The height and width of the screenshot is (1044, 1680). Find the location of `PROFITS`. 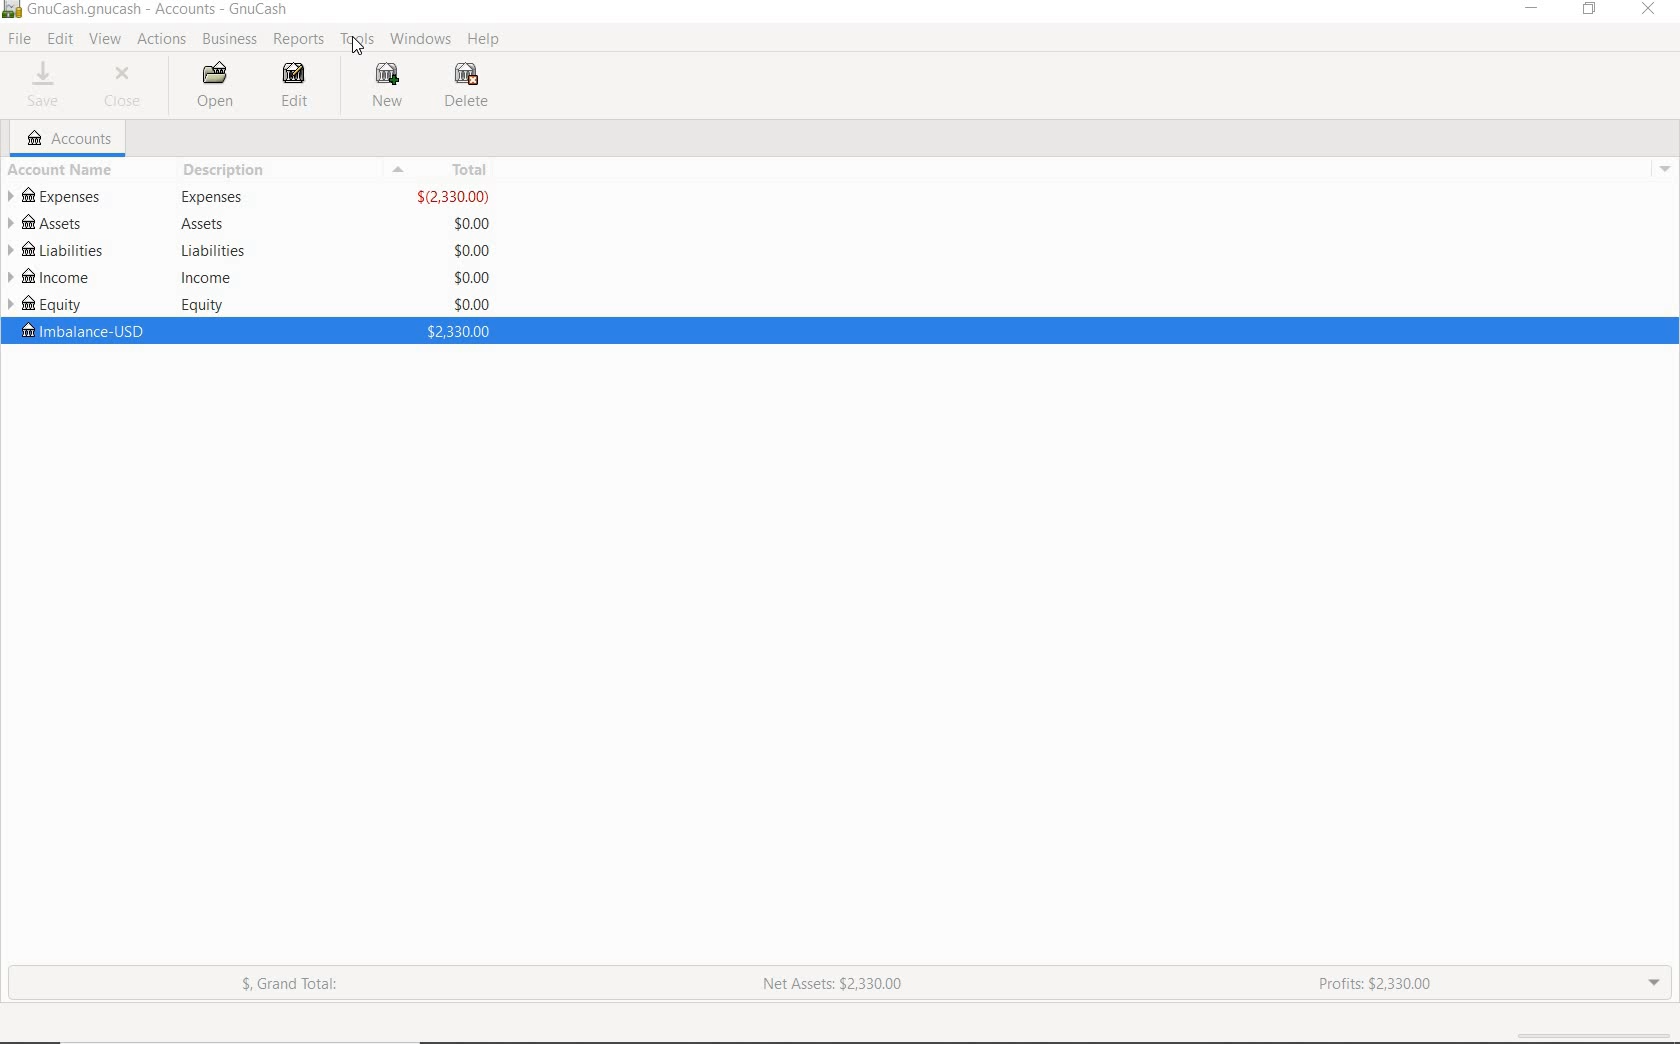

PROFITS is located at coordinates (1371, 984).